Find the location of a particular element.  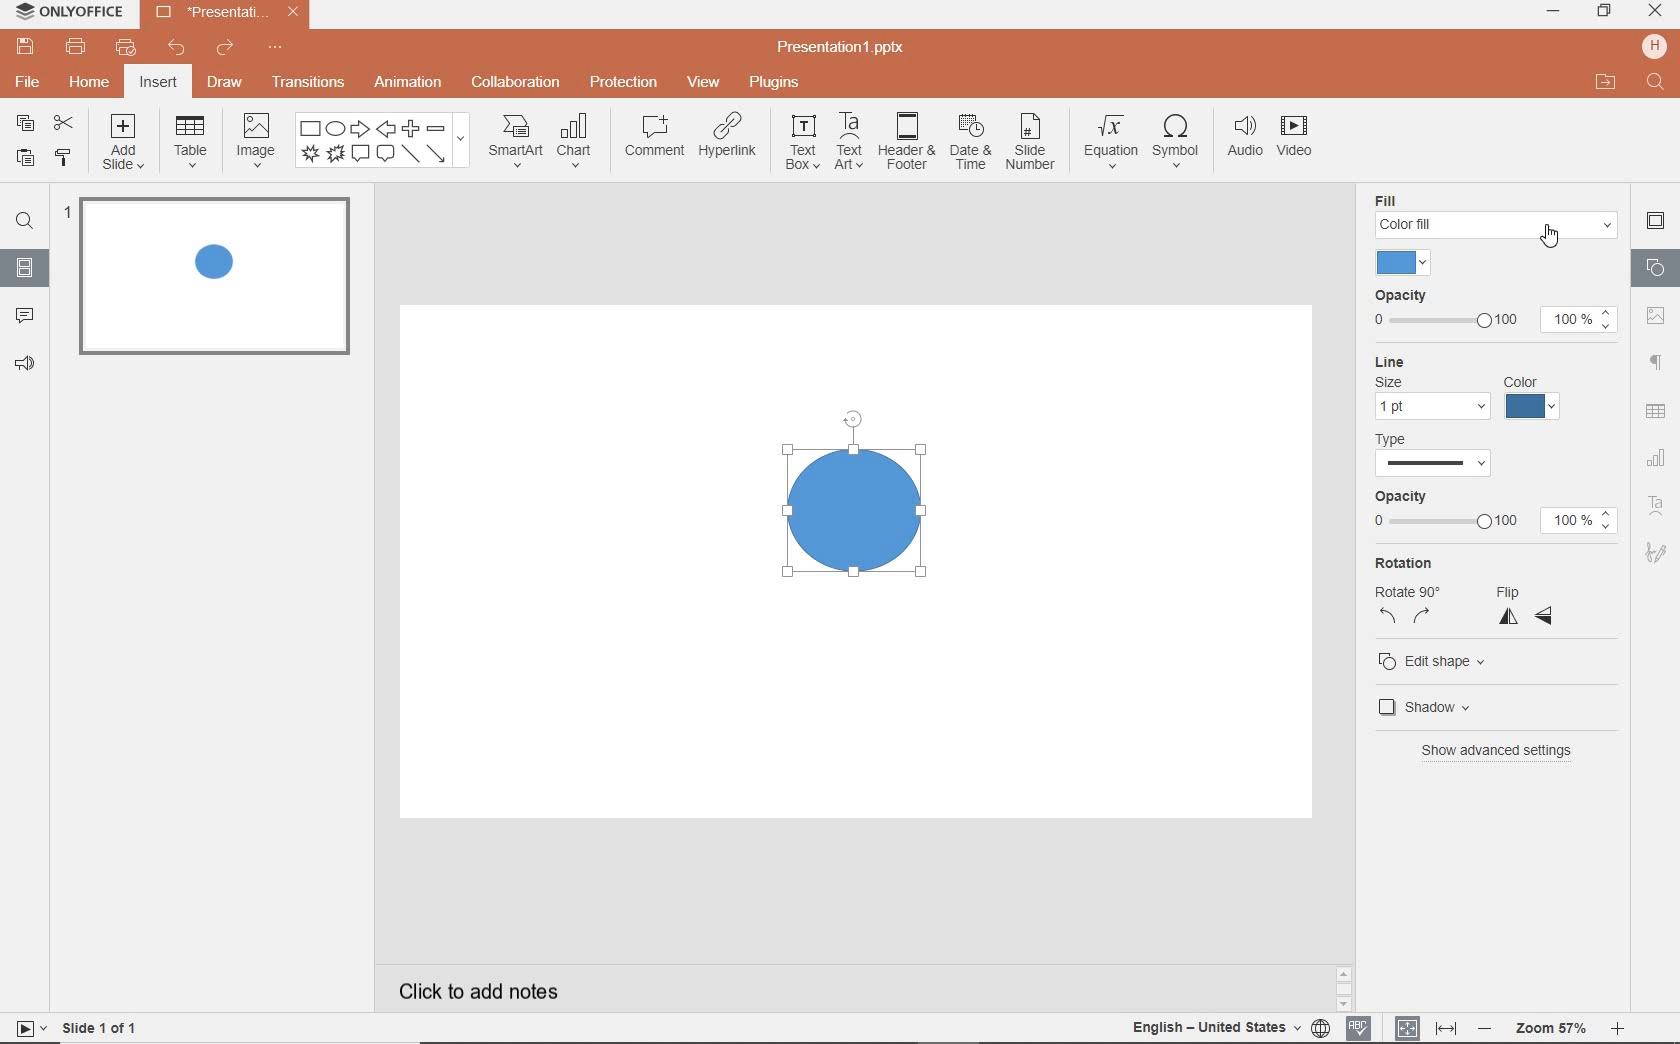

paragraph settings is located at coordinates (1657, 360).